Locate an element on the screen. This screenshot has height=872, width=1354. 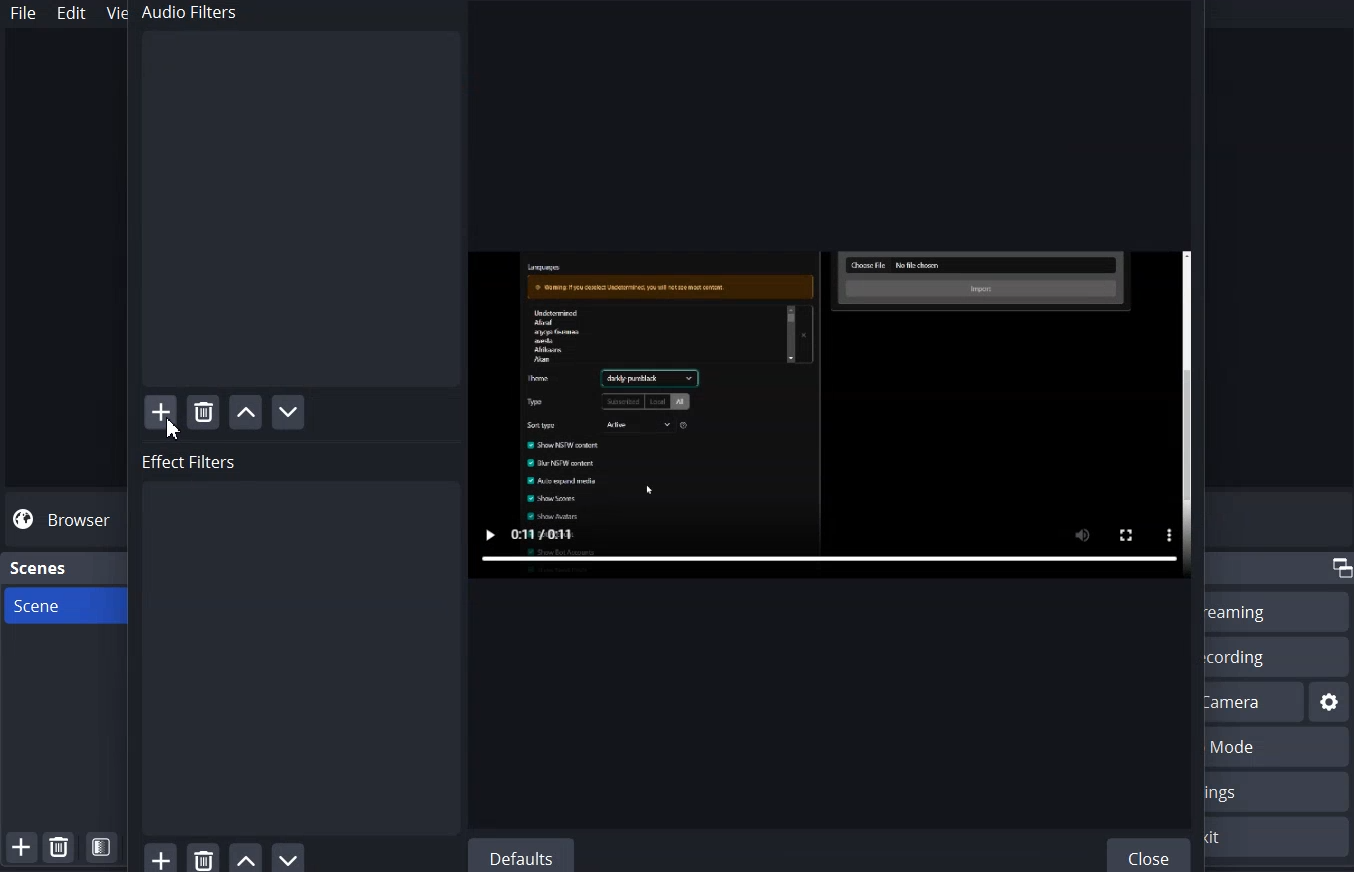
Edit is located at coordinates (73, 13).